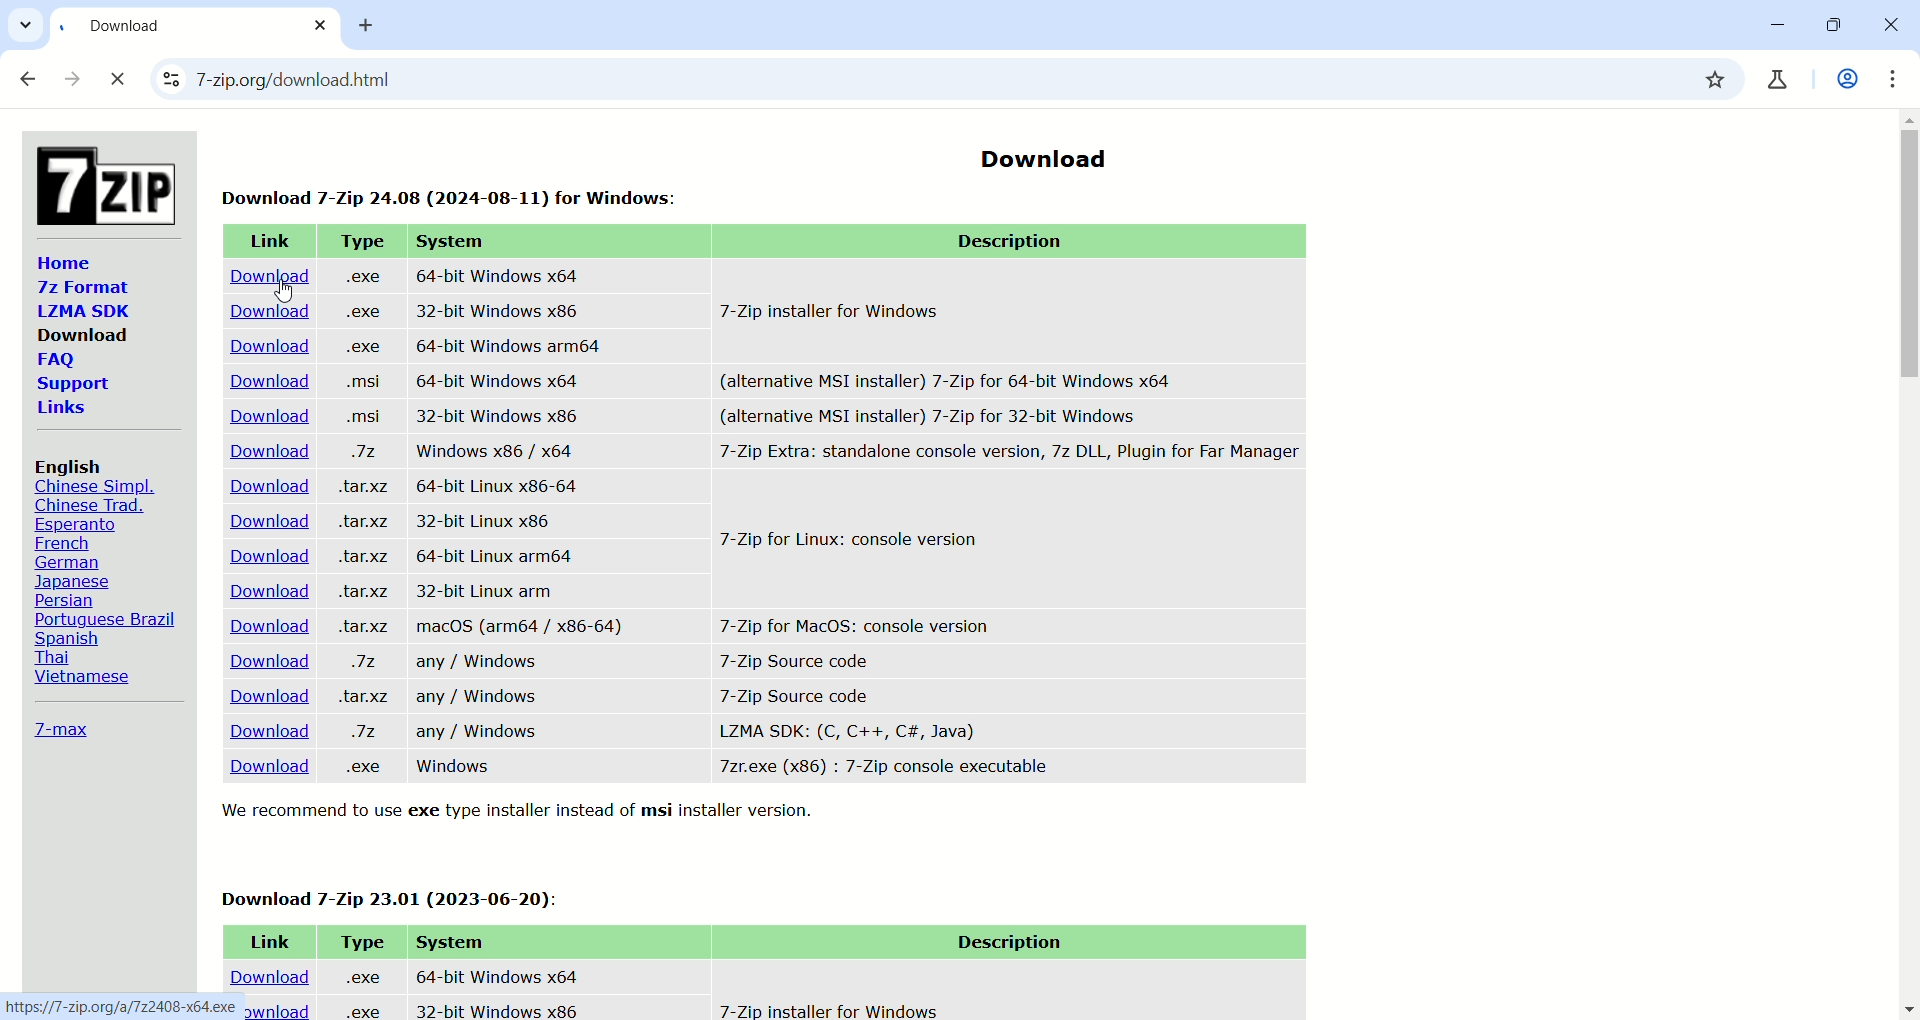  What do you see at coordinates (1900, 78) in the screenshot?
I see `customize and control chromium` at bounding box center [1900, 78].